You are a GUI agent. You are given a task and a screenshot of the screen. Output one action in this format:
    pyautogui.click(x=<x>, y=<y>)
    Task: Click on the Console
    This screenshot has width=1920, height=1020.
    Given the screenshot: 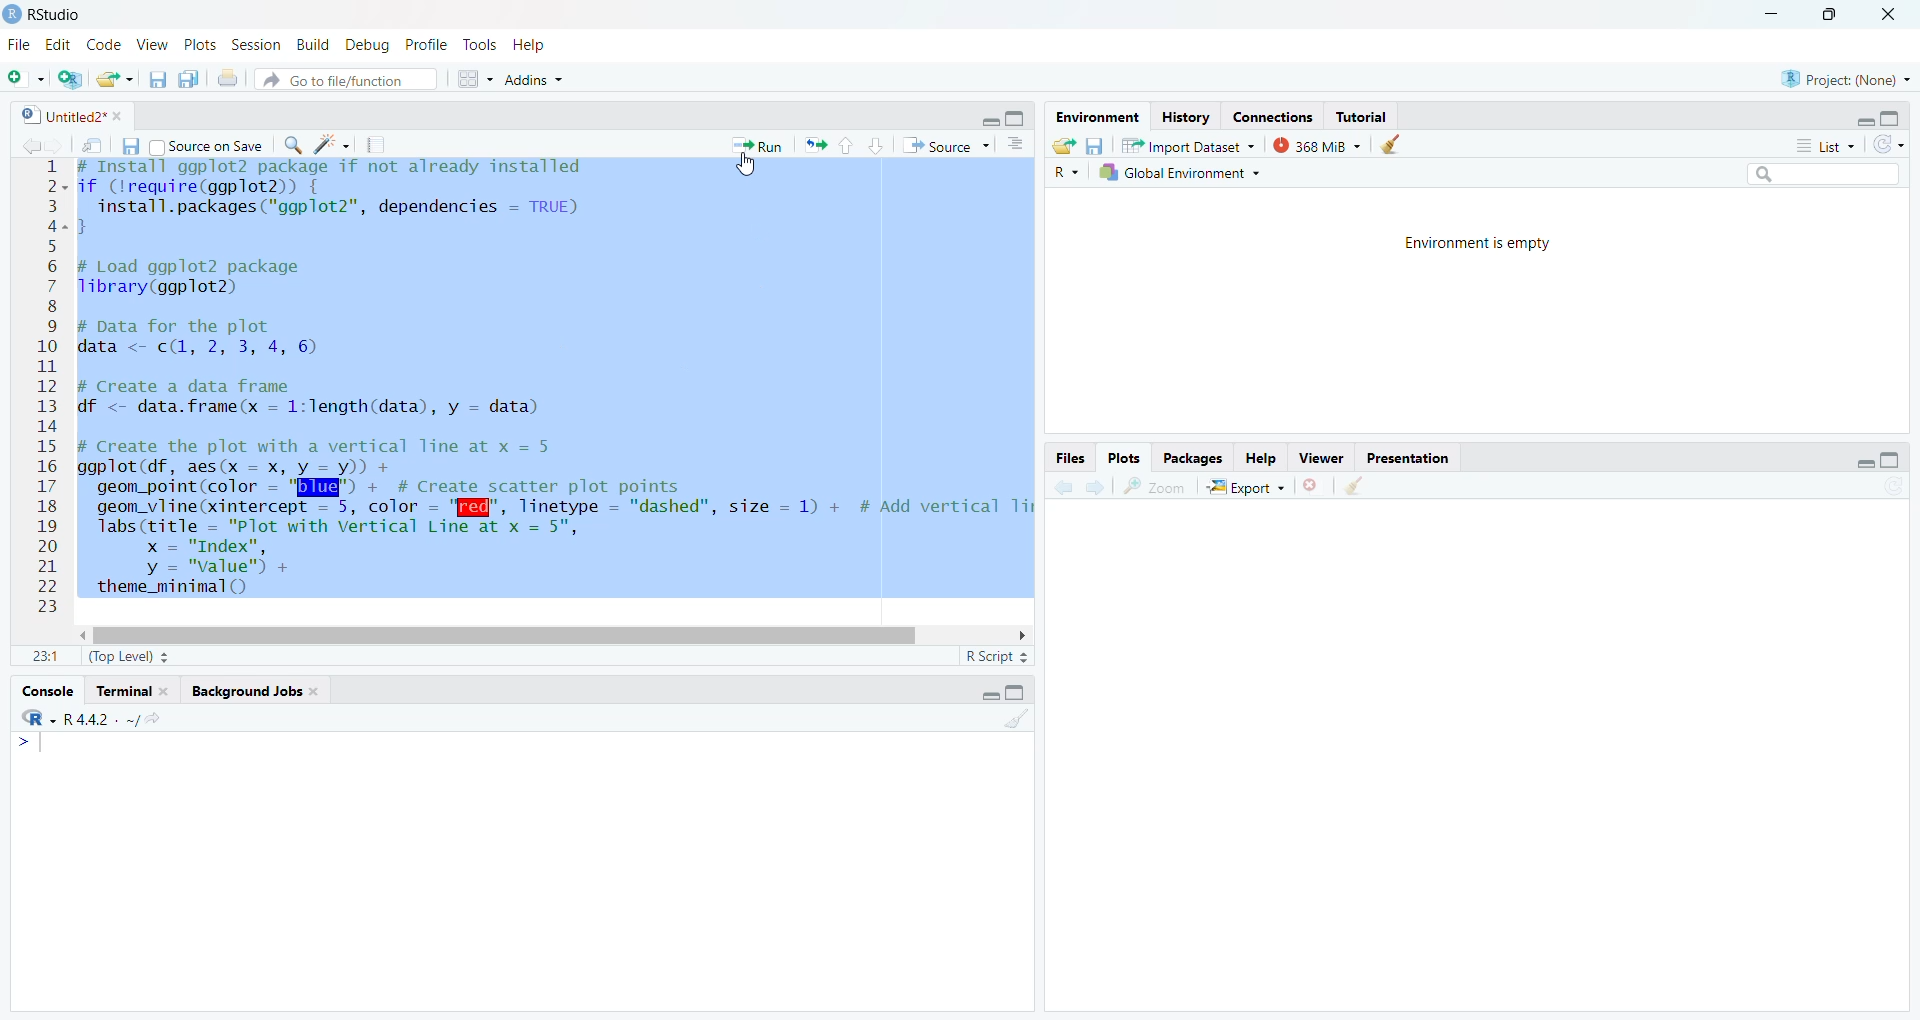 What is the action you would take?
    pyautogui.click(x=51, y=688)
    